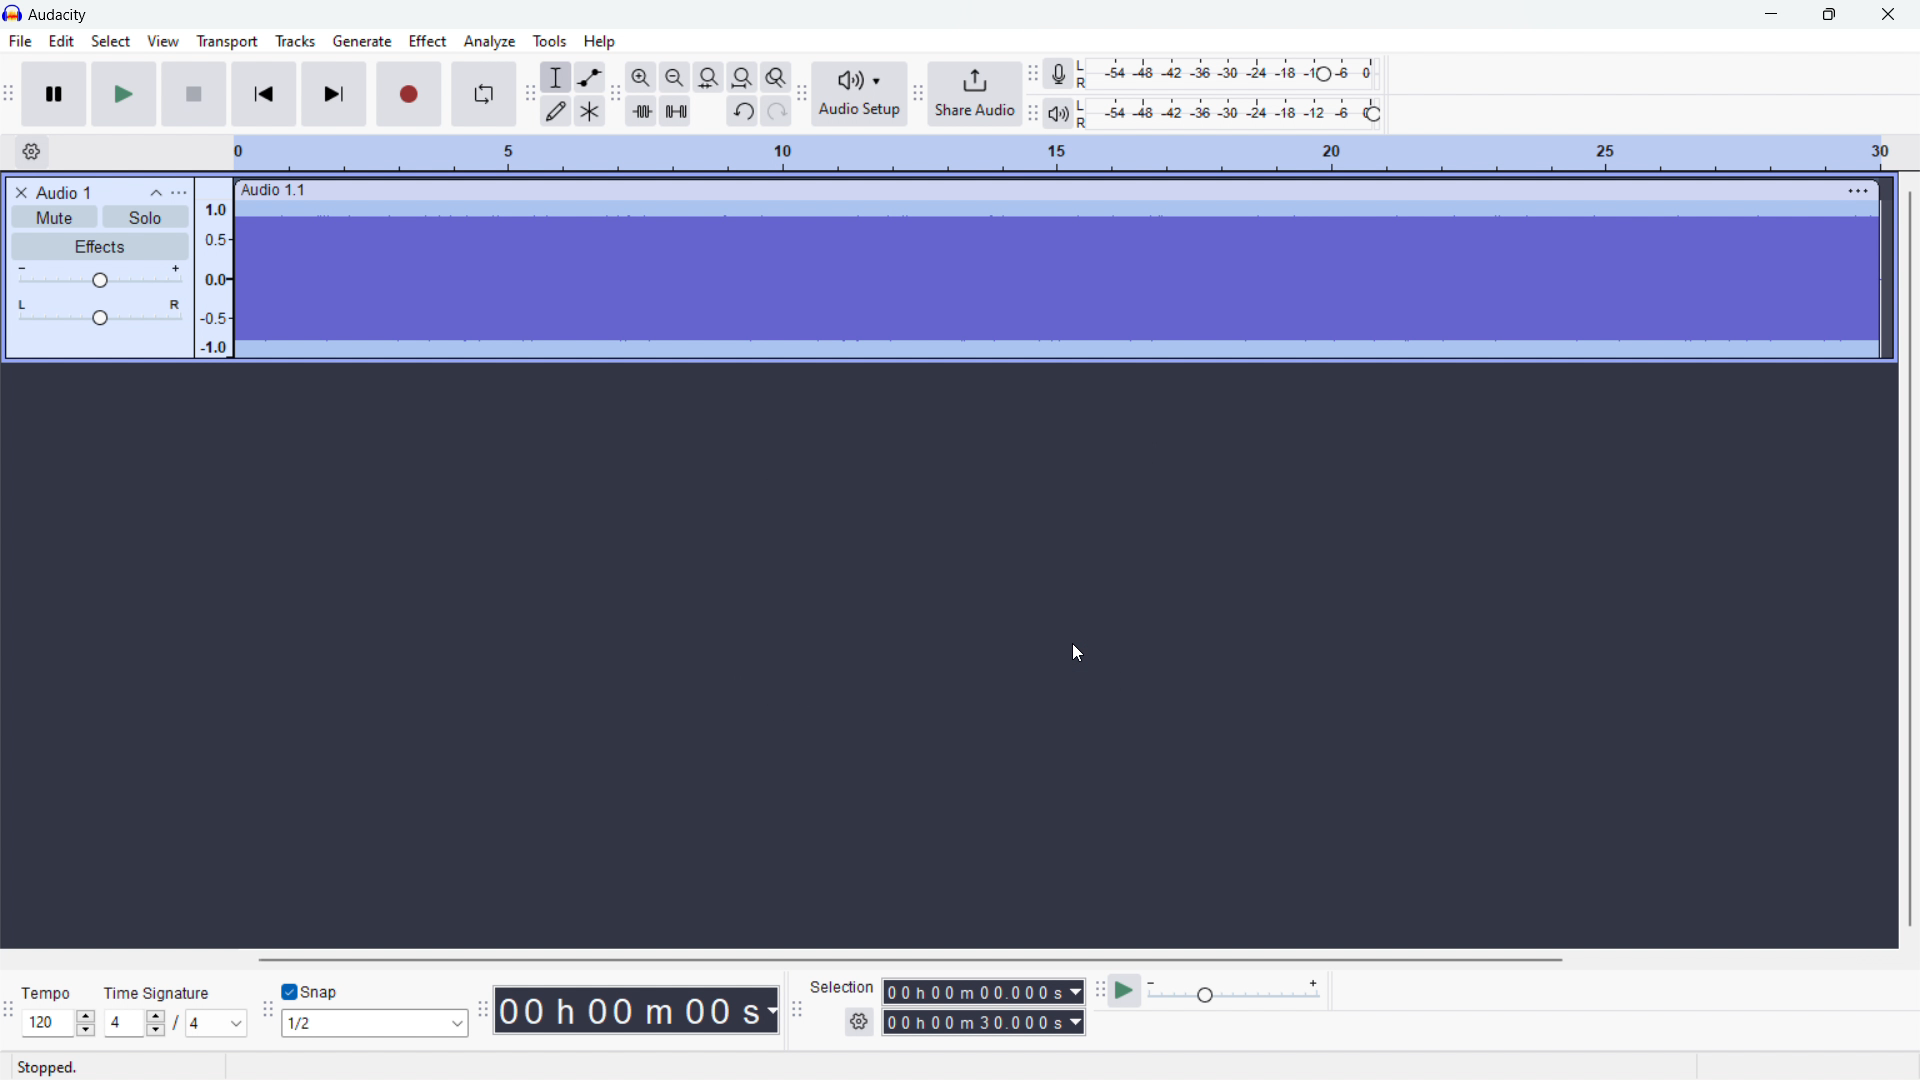 This screenshot has height=1080, width=1920. I want to click on view, so click(162, 41).